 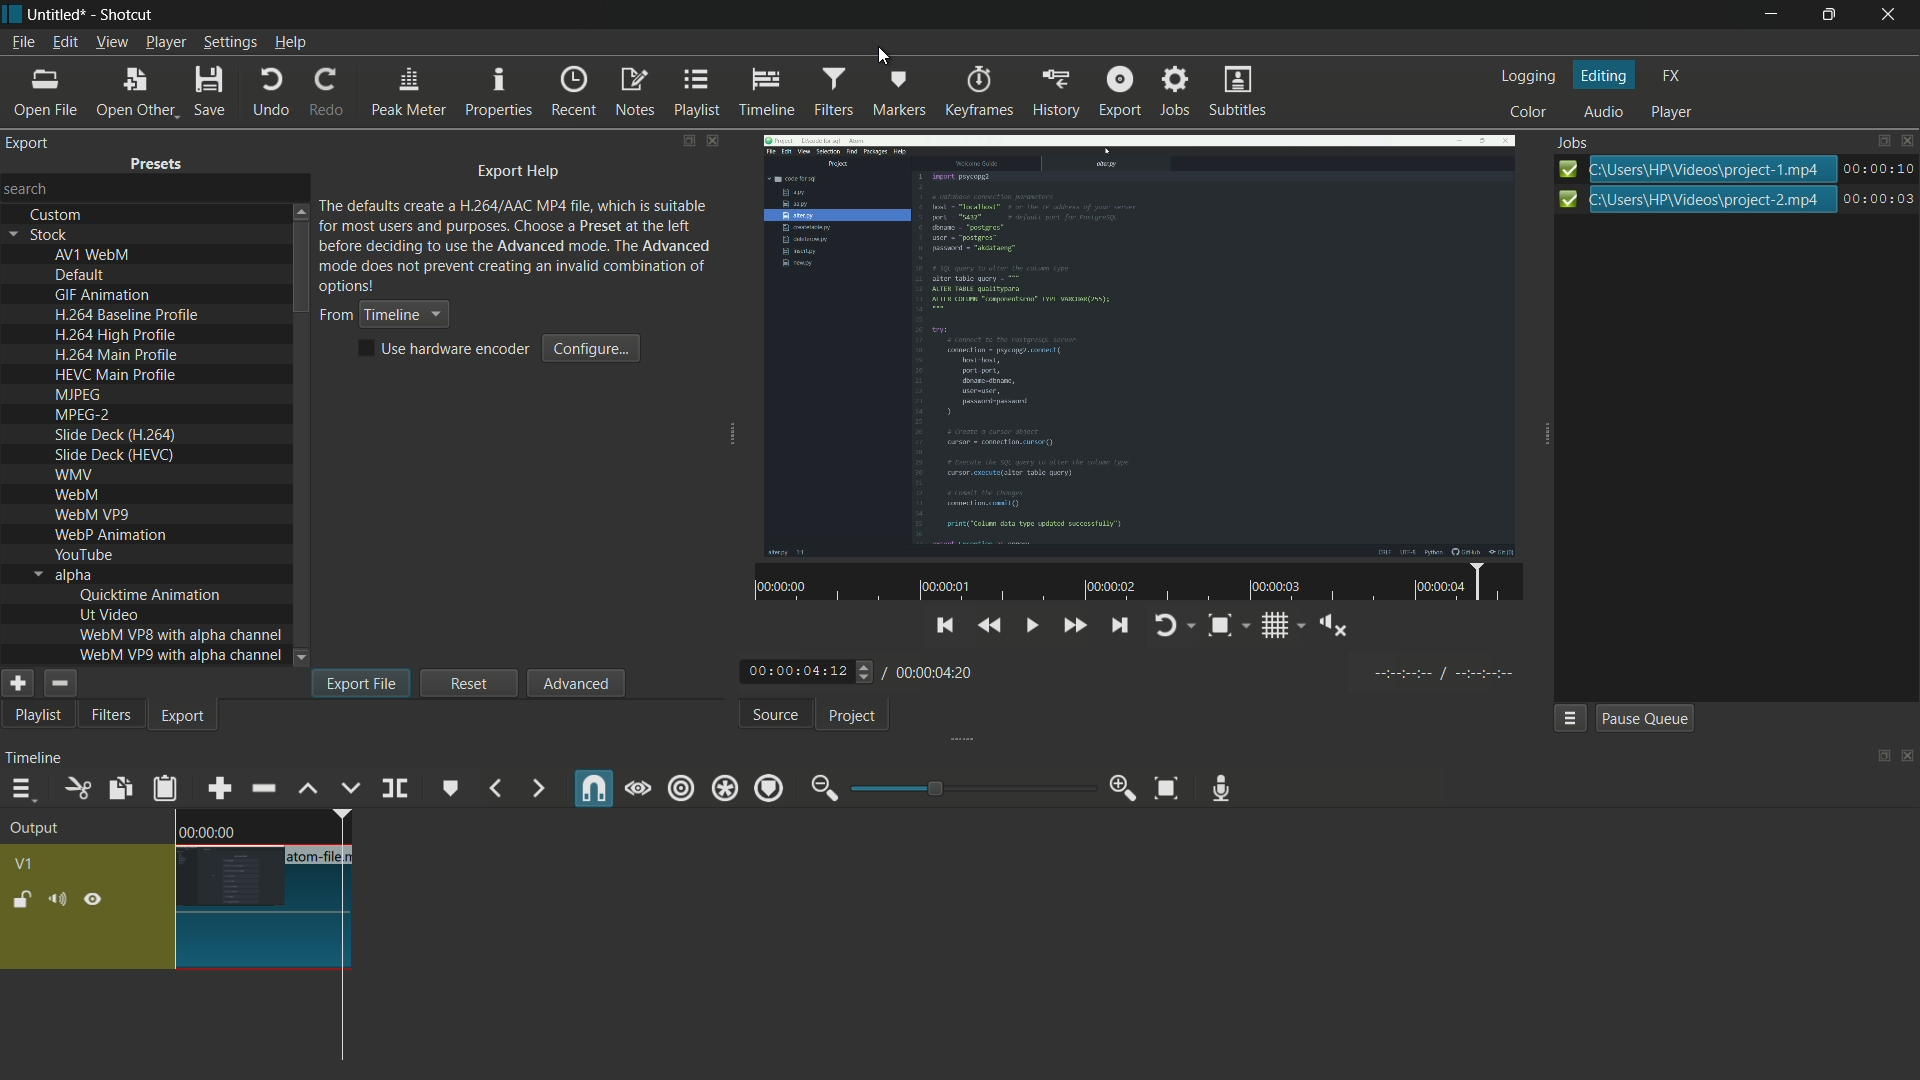 I want to click on help menu, so click(x=291, y=43).